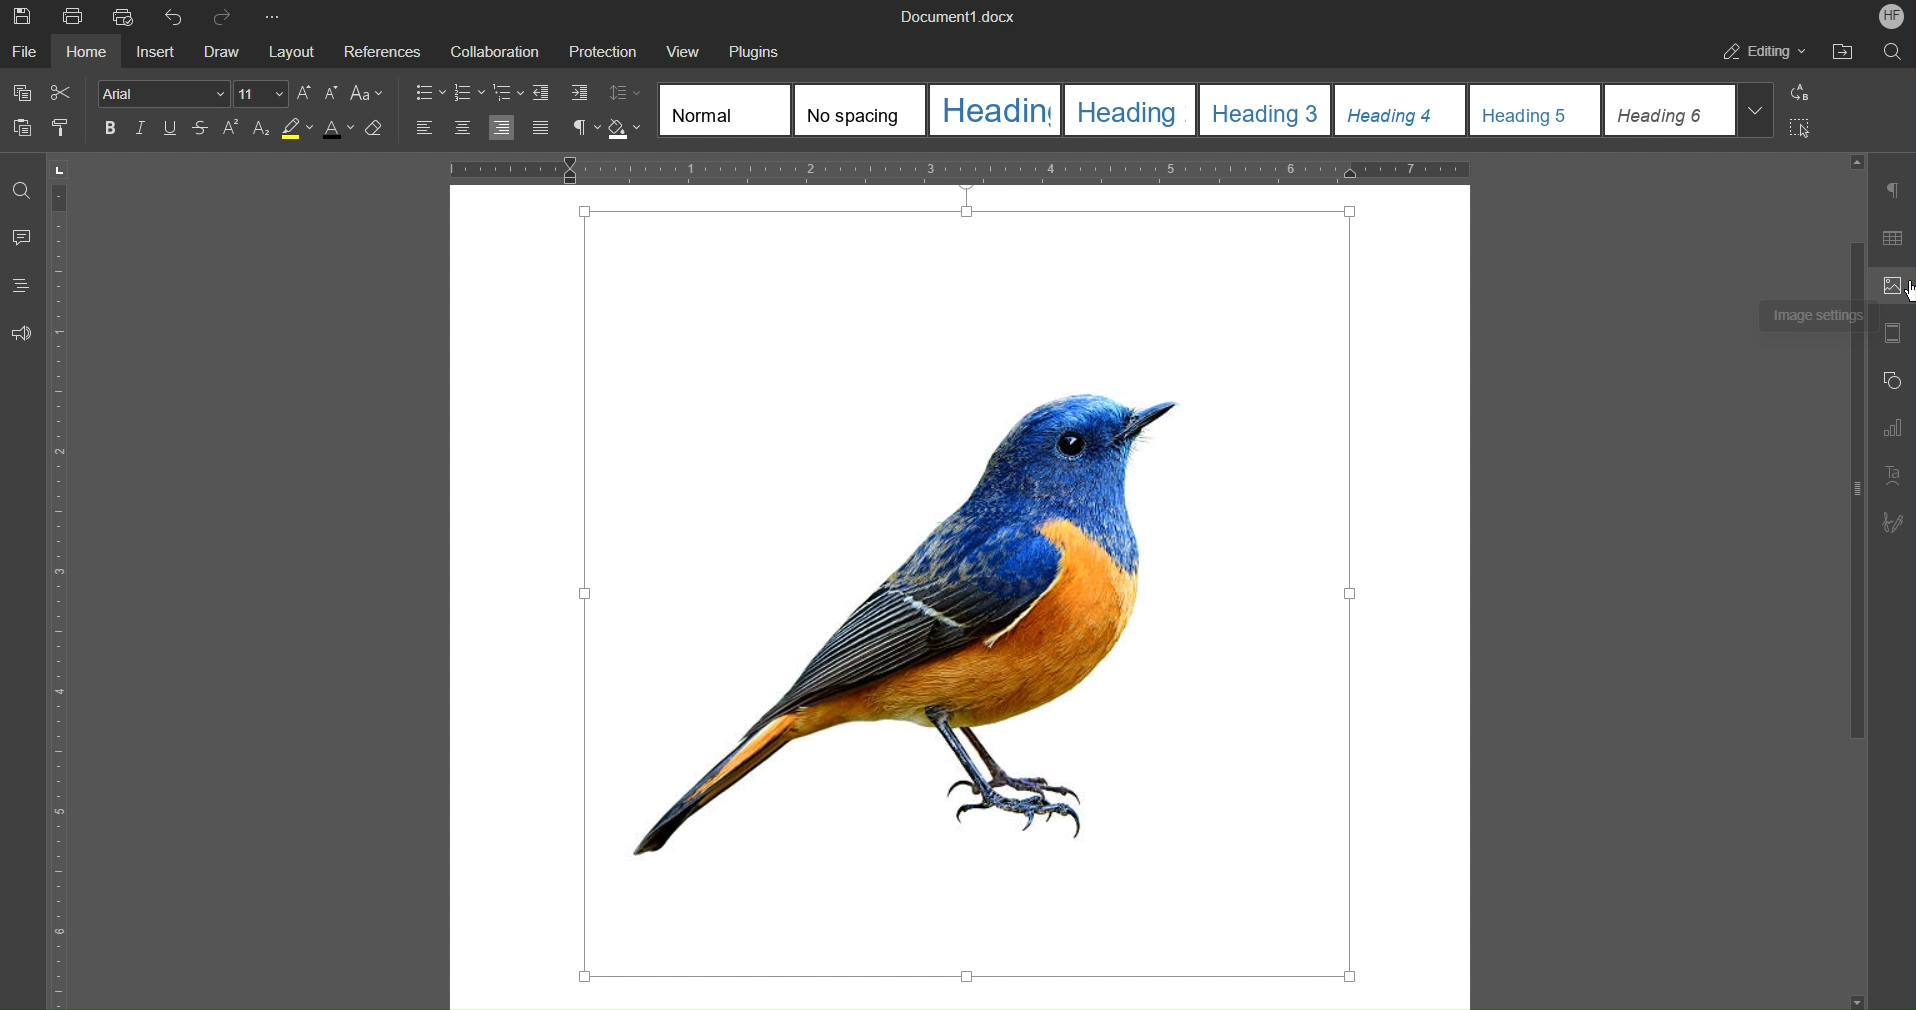  I want to click on Home, so click(85, 49).